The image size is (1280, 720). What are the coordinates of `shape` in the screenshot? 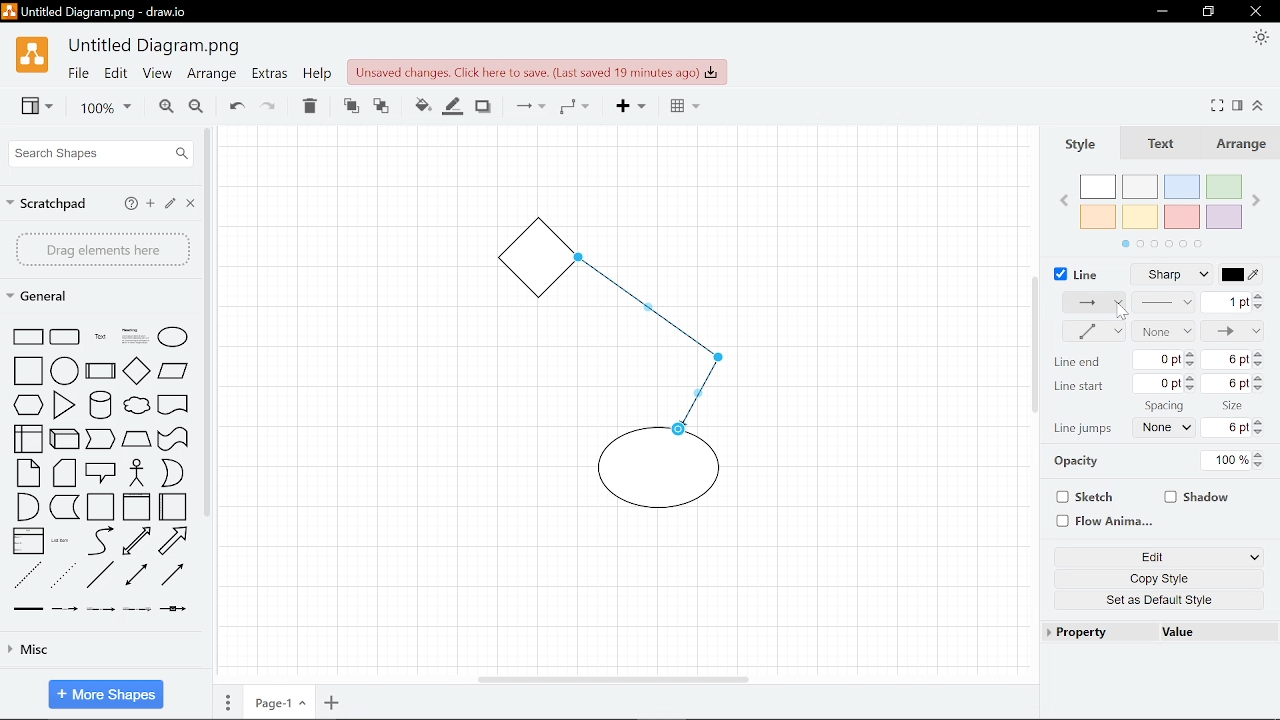 It's located at (64, 405).